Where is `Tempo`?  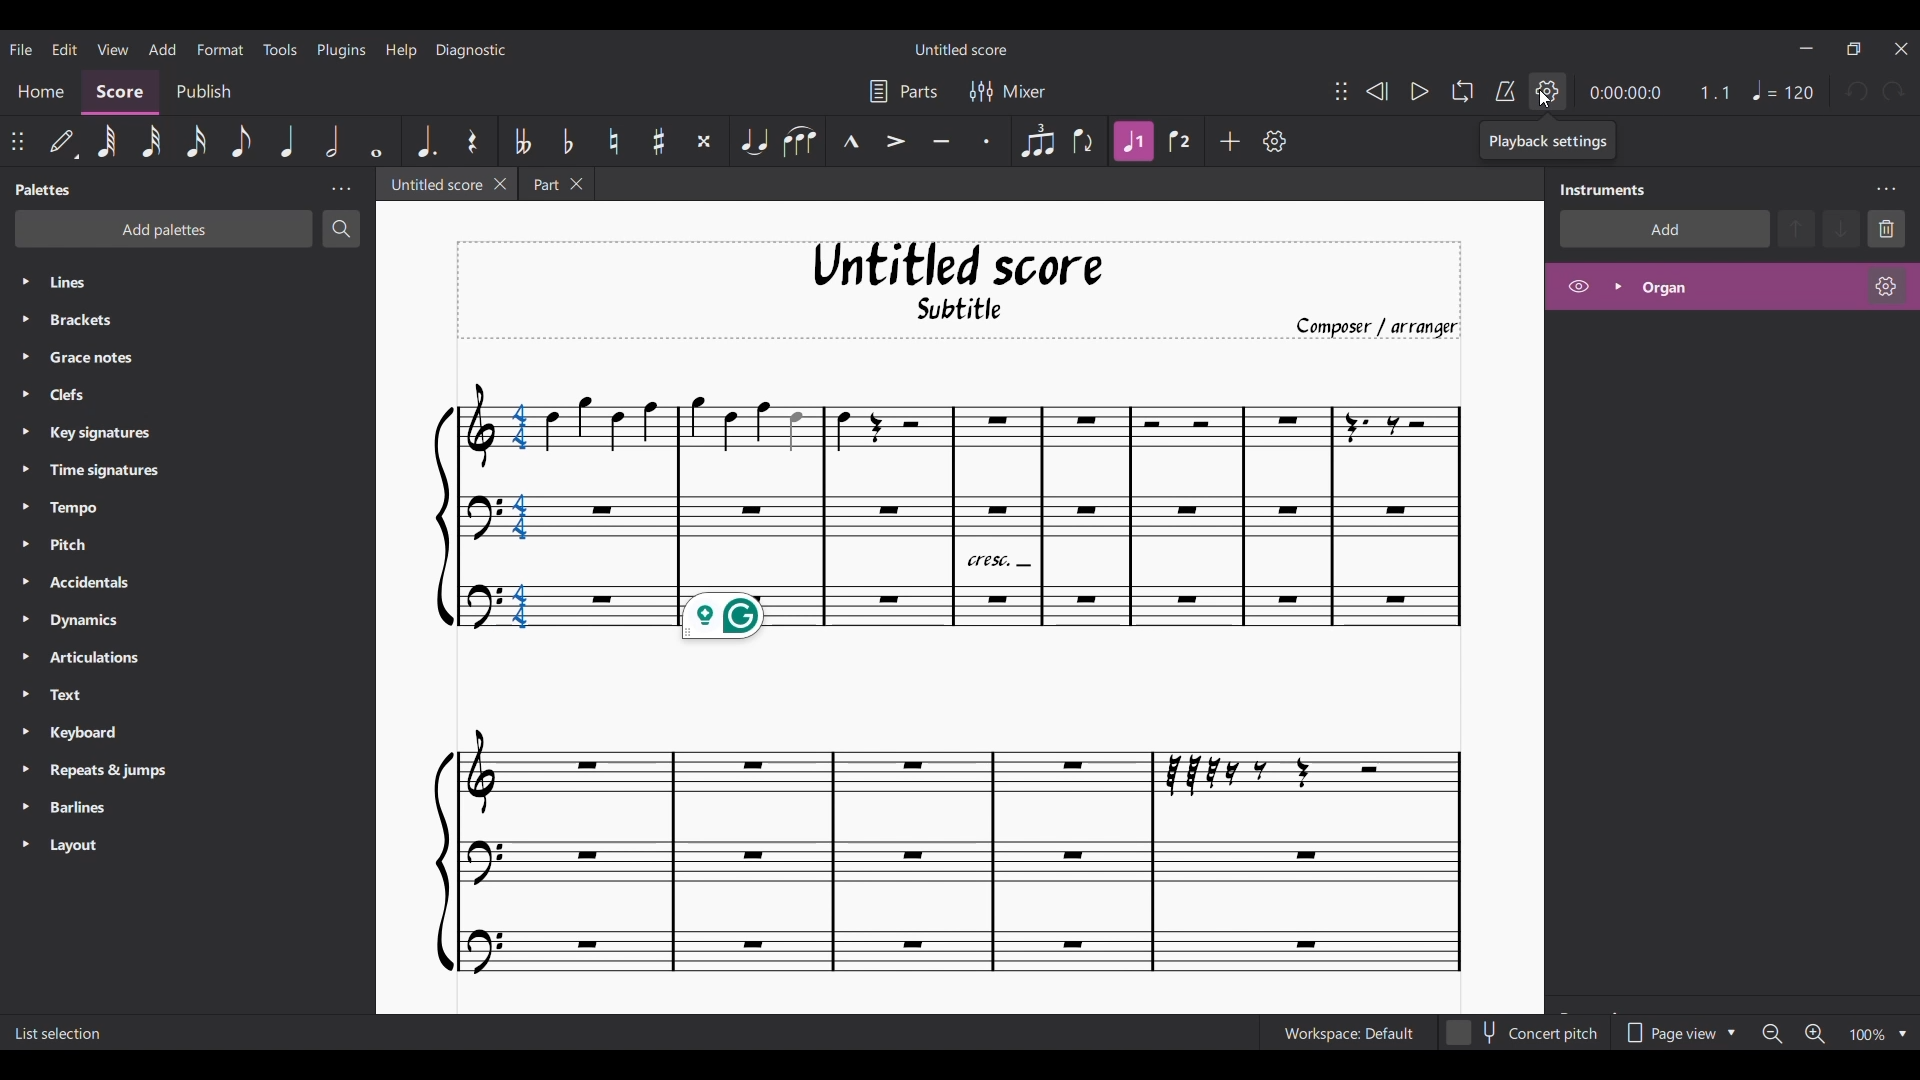 Tempo is located at coordinates (1782, 90).